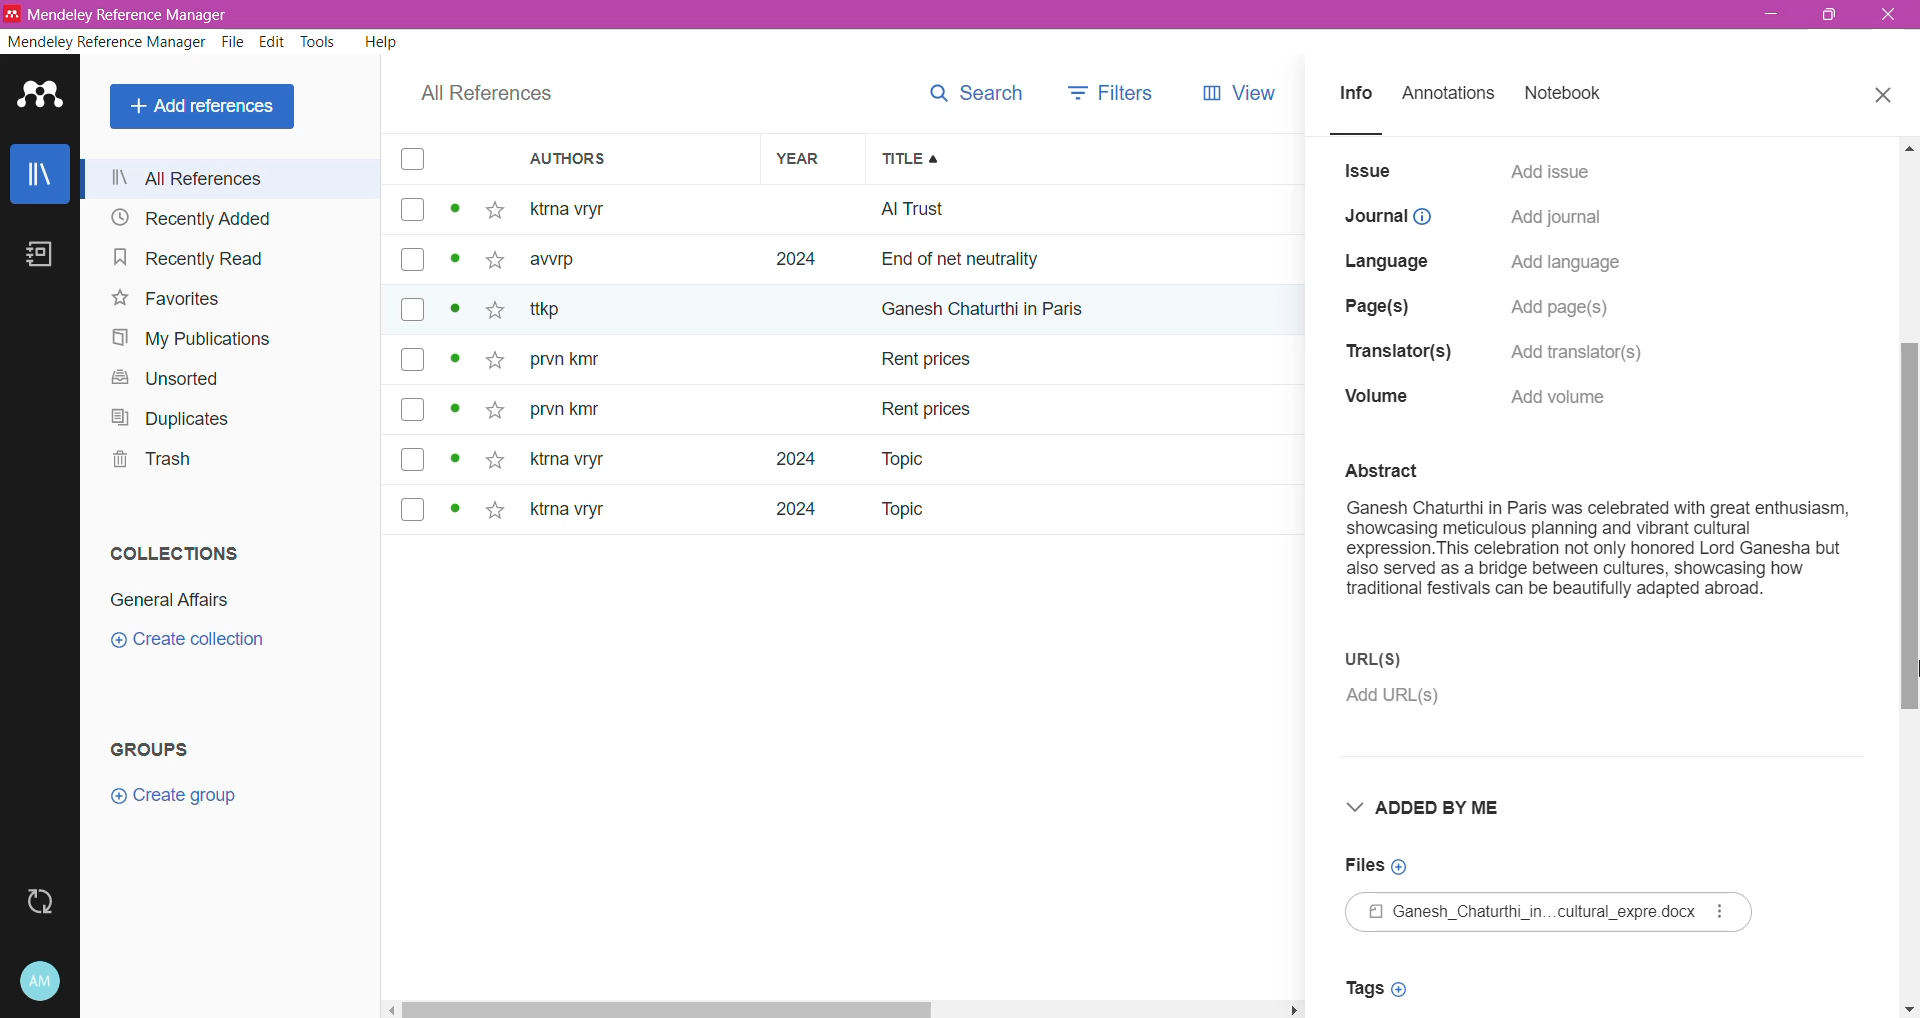 The image size is (1920, 1018). I want to click on Drag to Final scroll position, so click(1906, 673).